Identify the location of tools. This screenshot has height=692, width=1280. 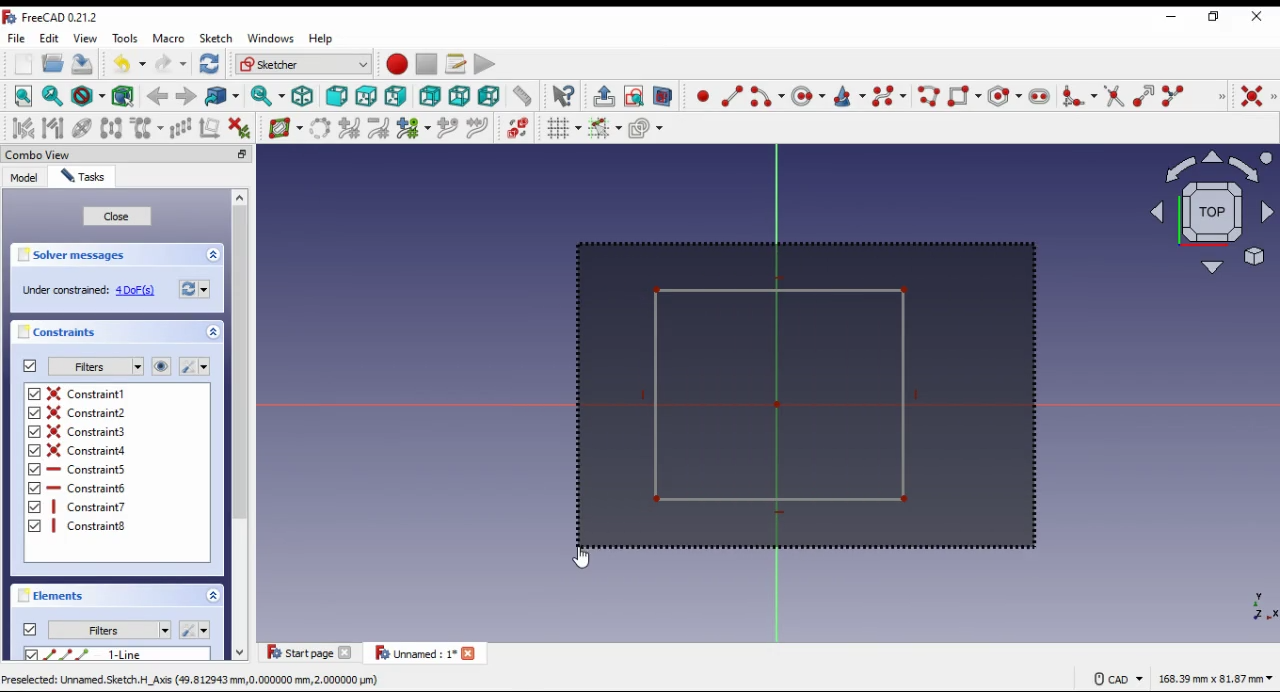
(125, 38).